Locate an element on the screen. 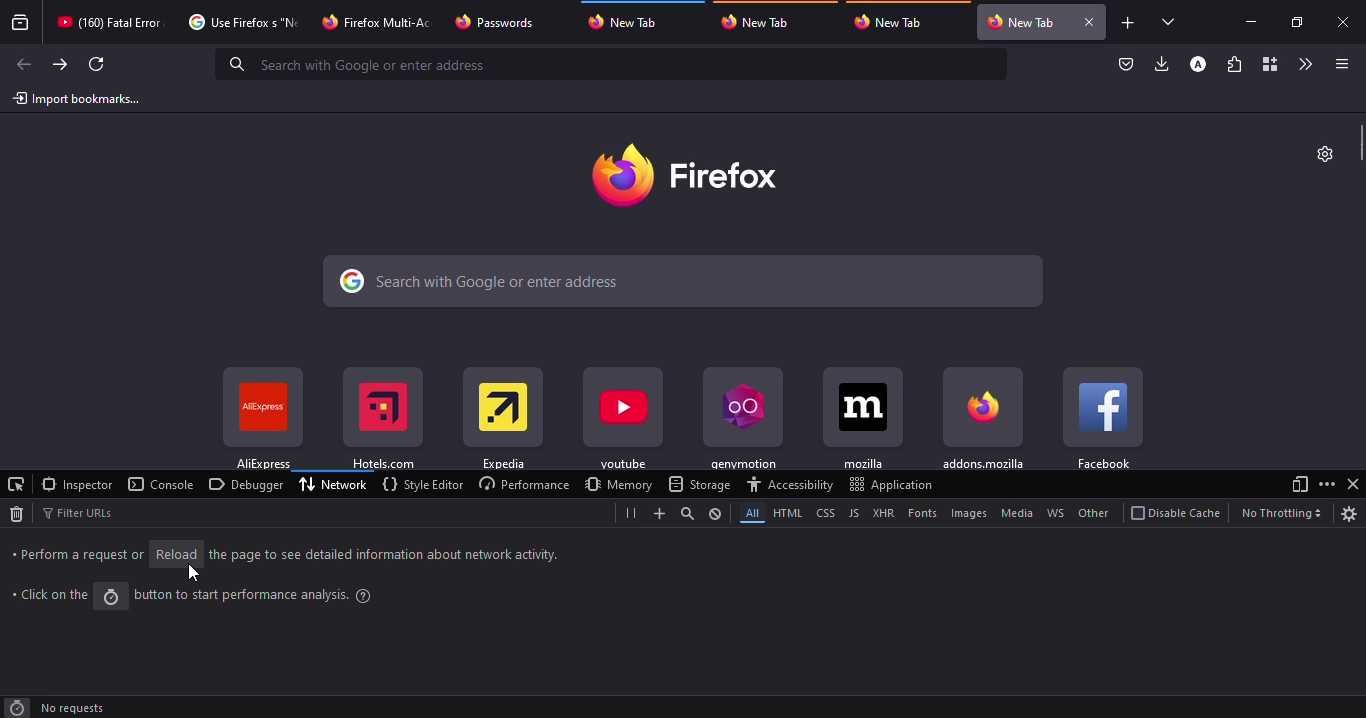 The image size is (1366, 718). search is located at coordinates (684, 280).